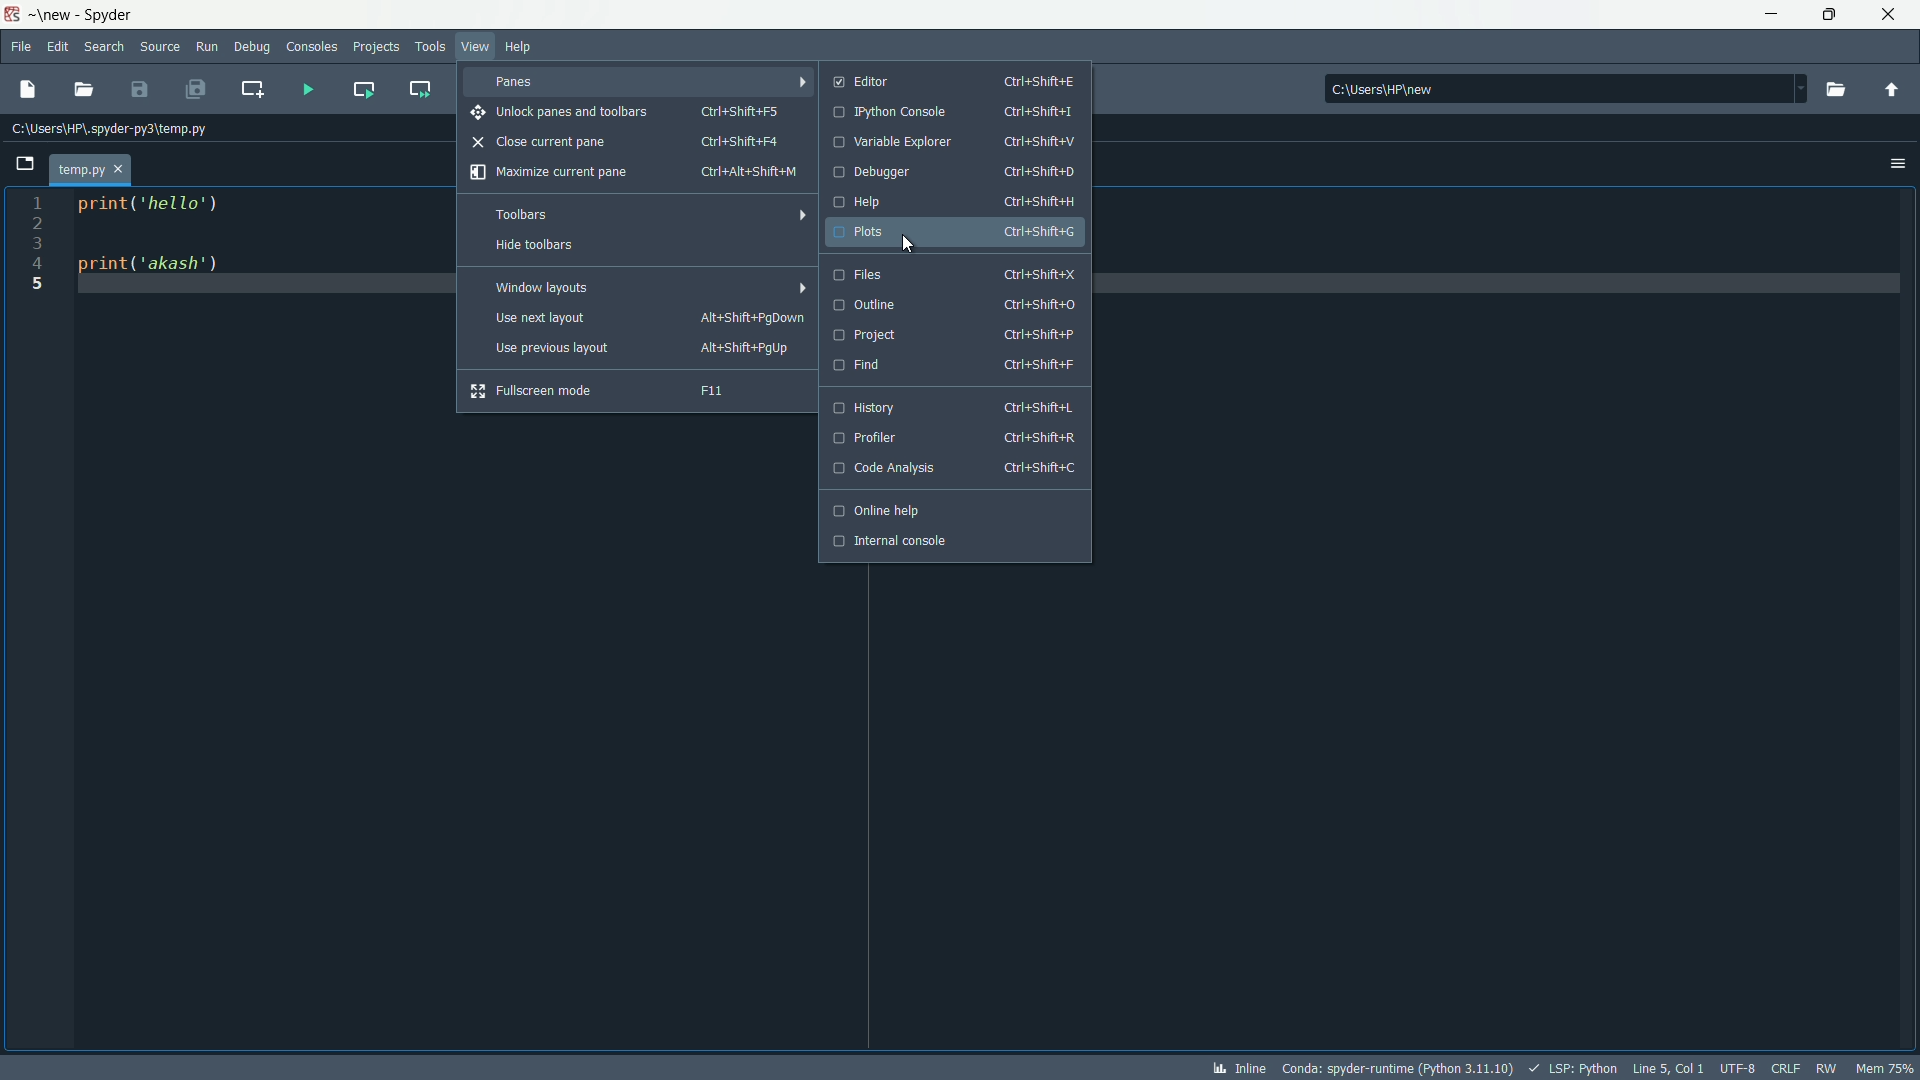  I want to click on editor, so click(956, 80).